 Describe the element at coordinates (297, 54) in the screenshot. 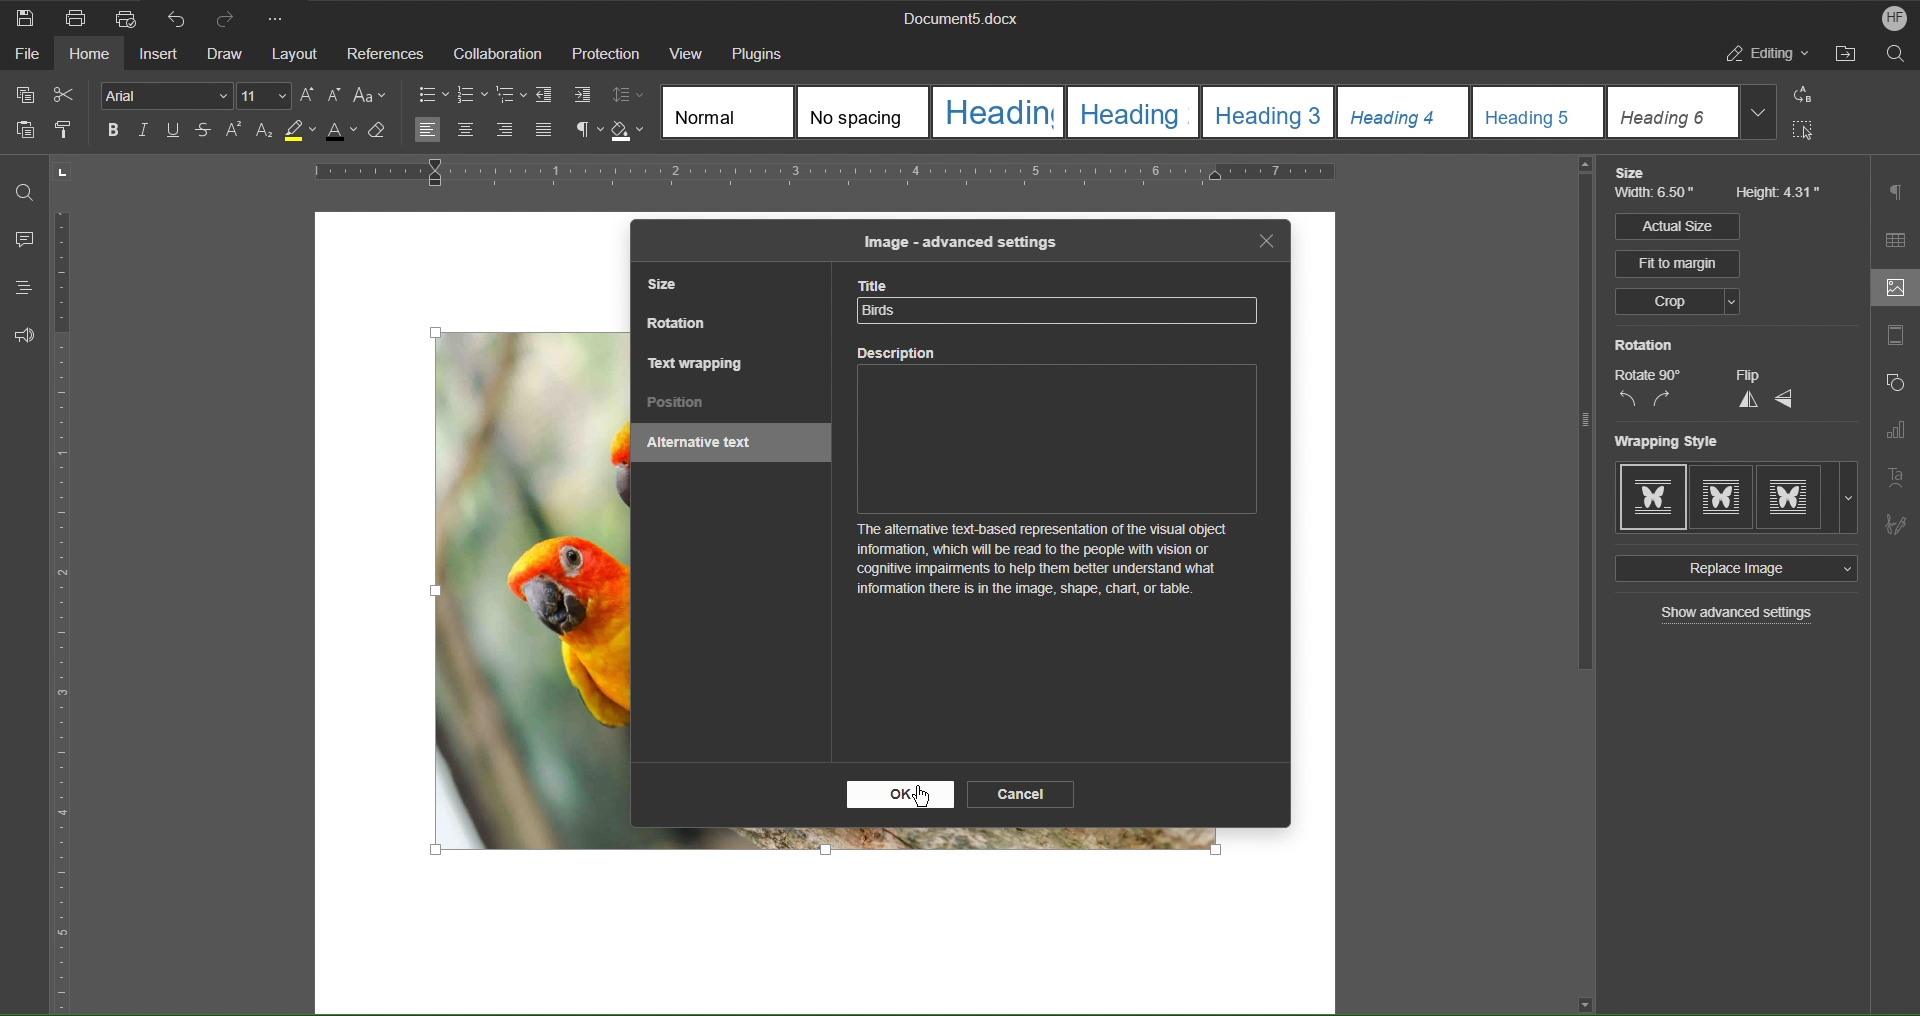

I see `Layout` at that location.